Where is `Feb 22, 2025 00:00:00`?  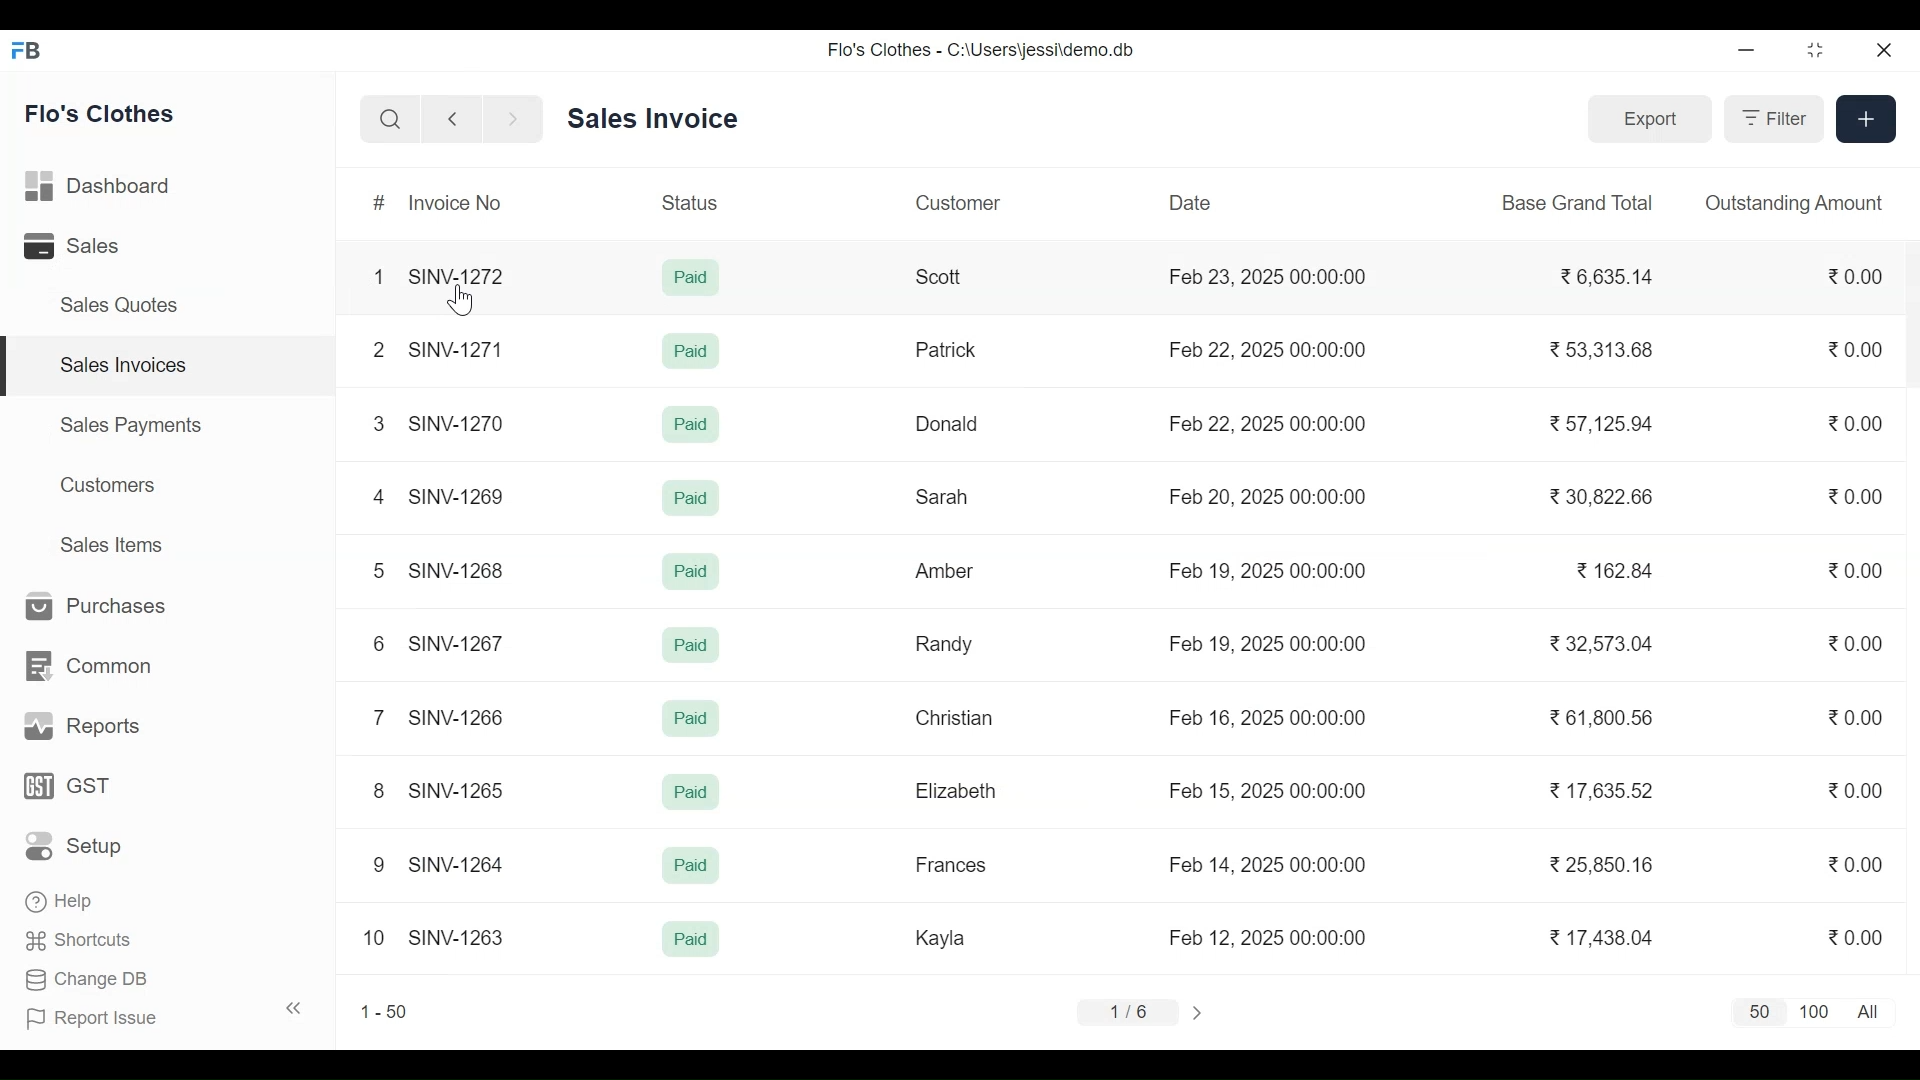 Feb 22, 2025 00:00:00 is located at coordinates (1268, 423).